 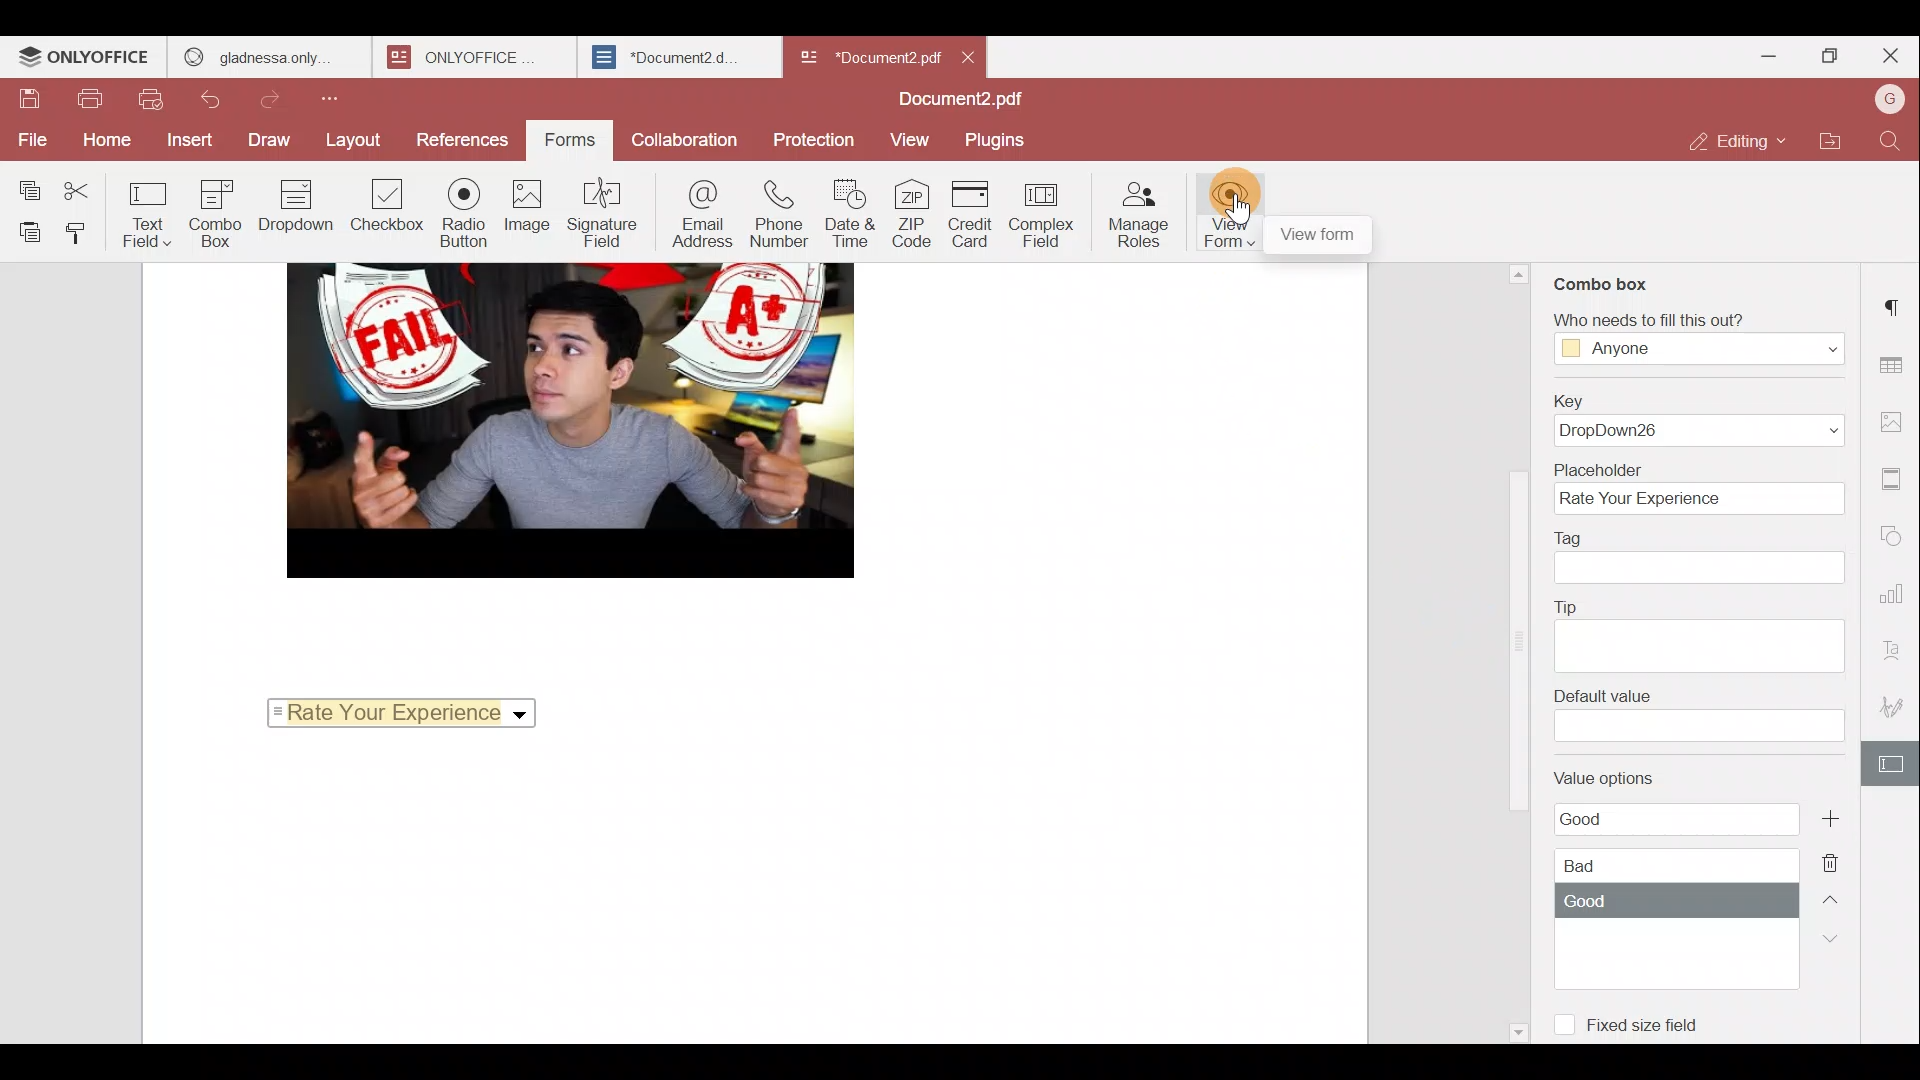 What do you see at coordinates (913, 216) in the screenshot?
I see `ZIP code` at bounding box center [913, 216].